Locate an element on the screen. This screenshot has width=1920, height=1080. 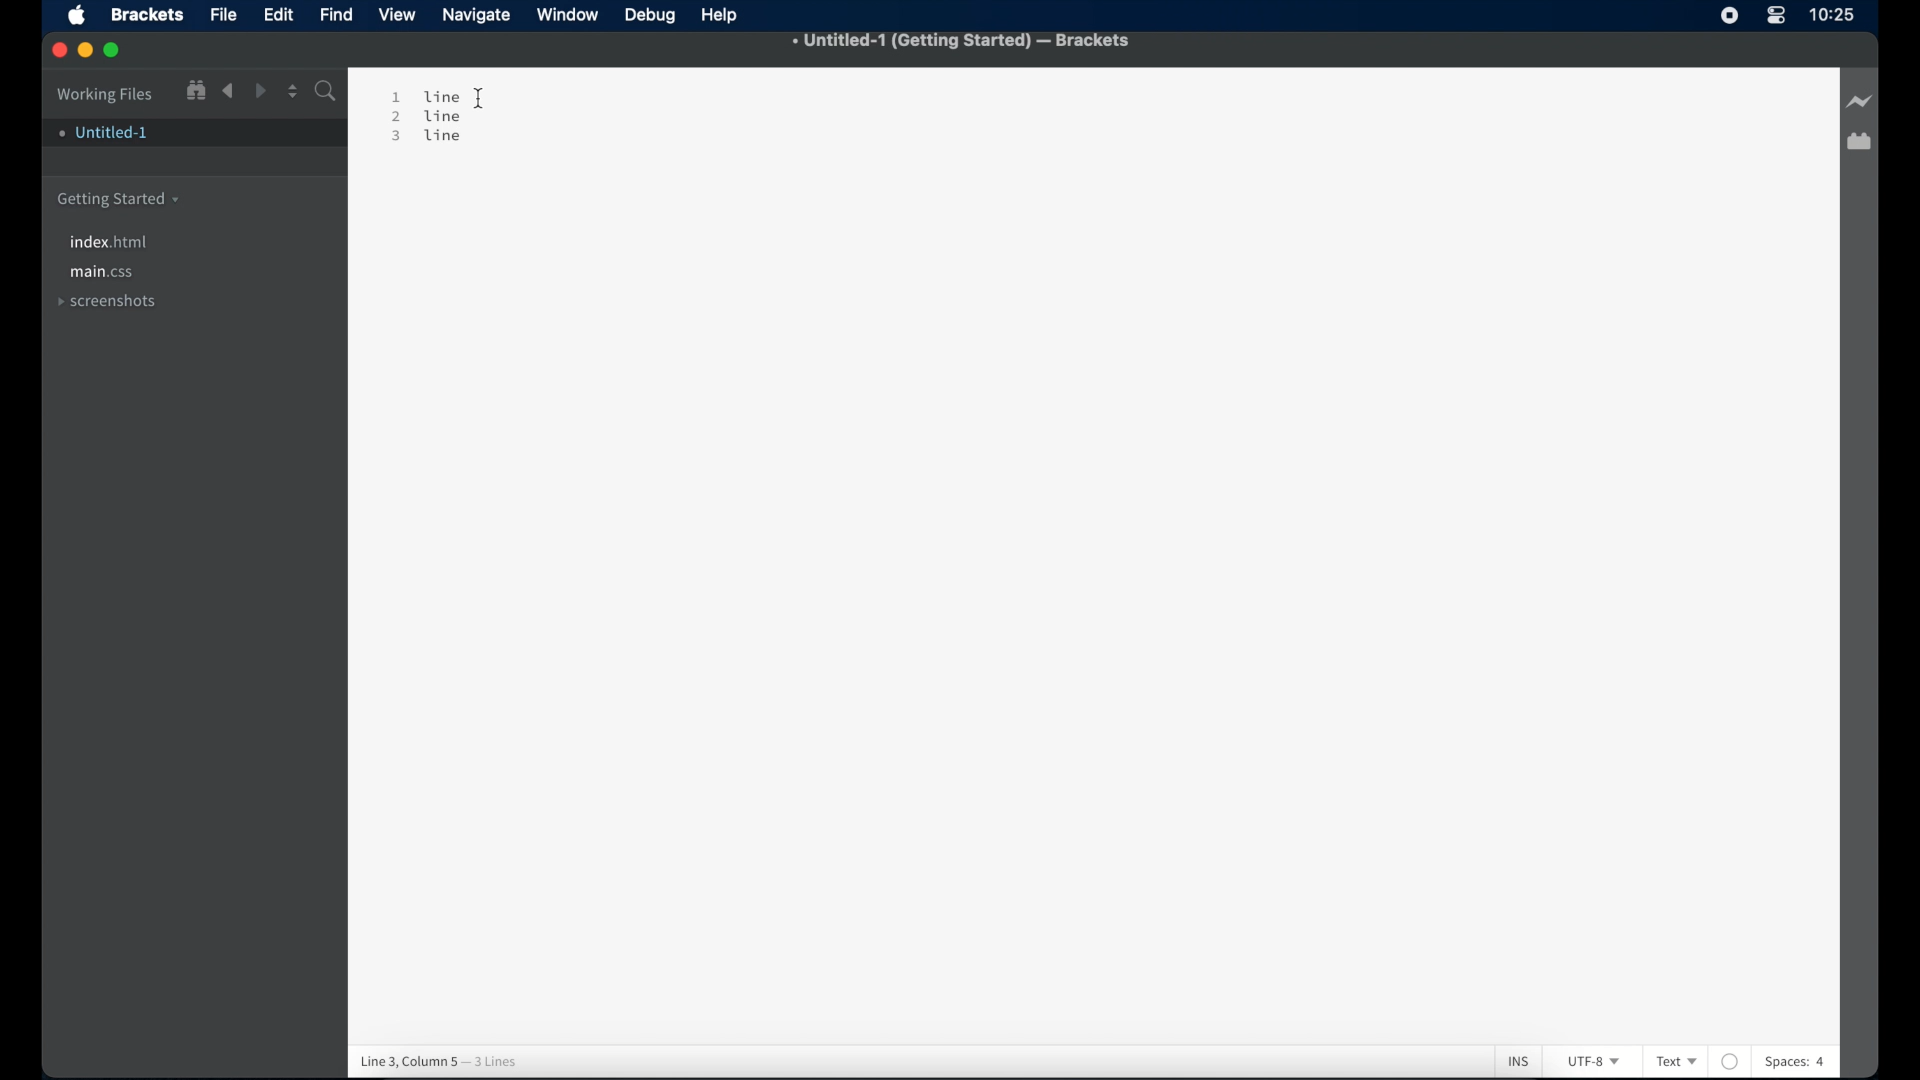
debug is located at coordinates (651, 16).